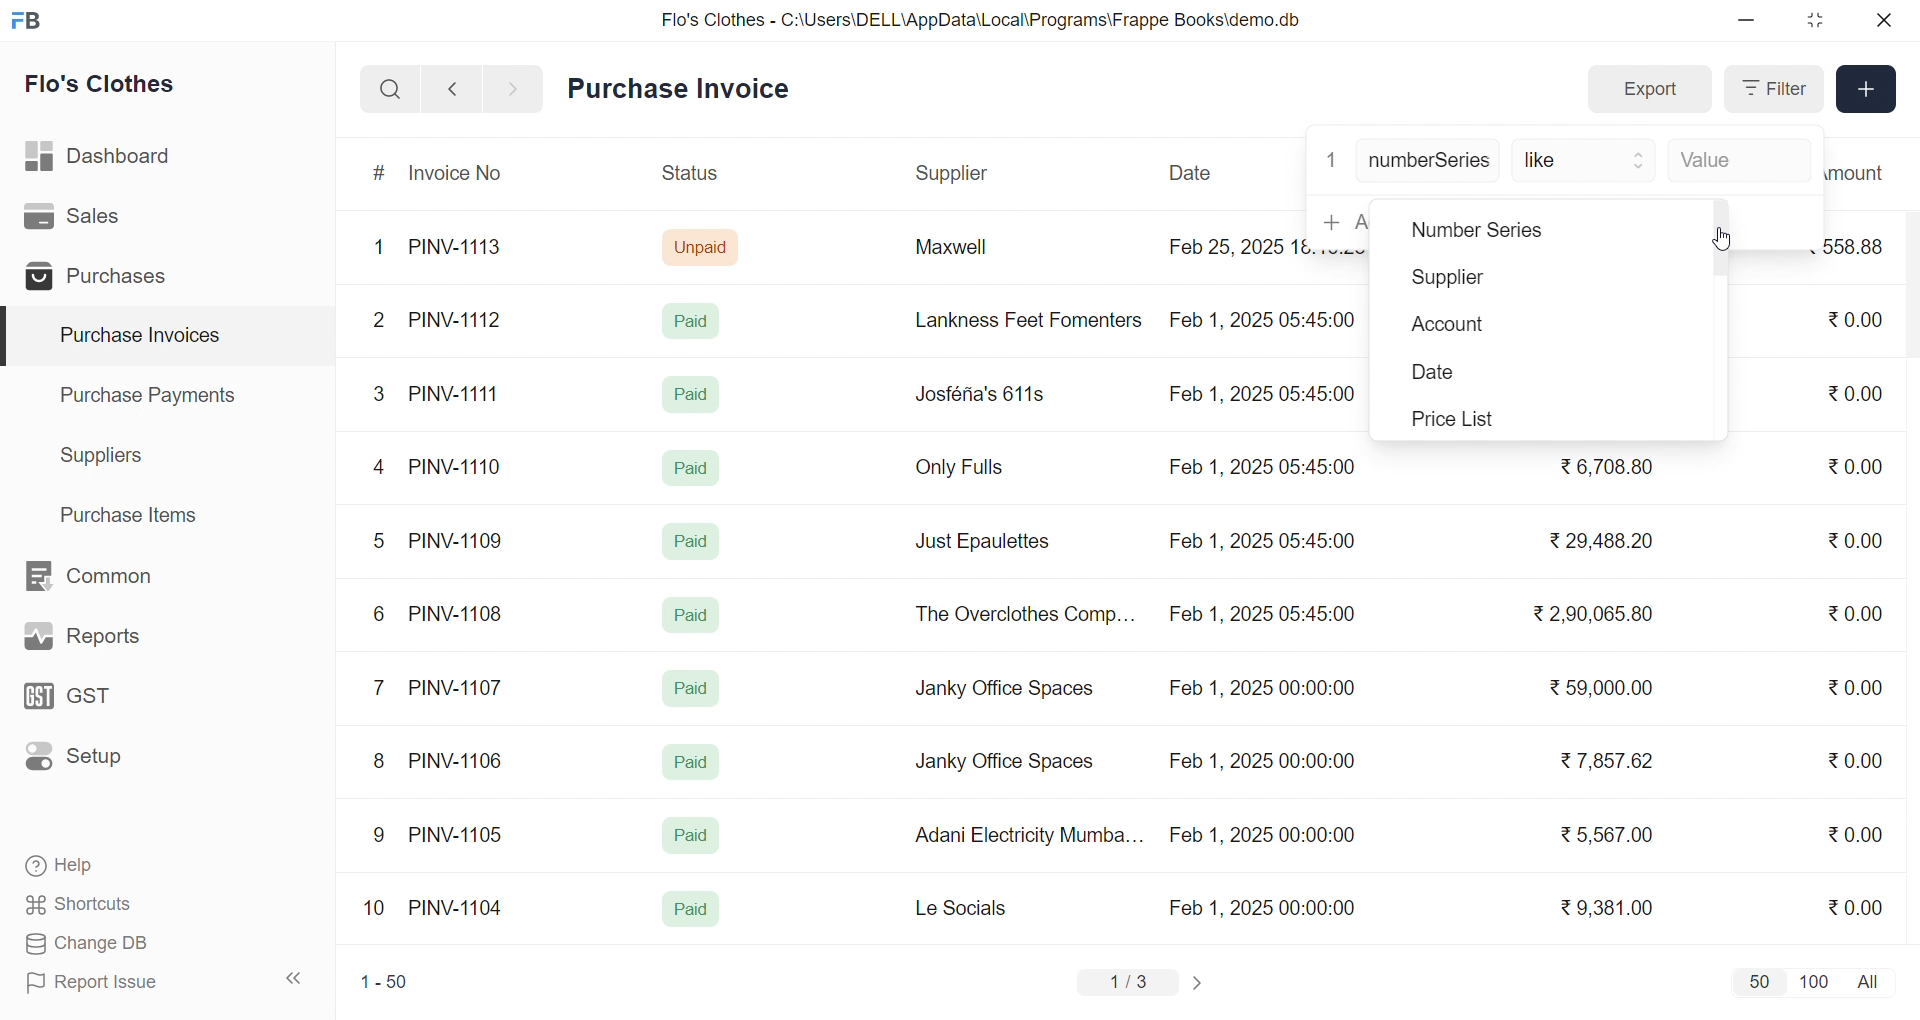  I want to click on Janky Office Spaces, so click(1006, 690).